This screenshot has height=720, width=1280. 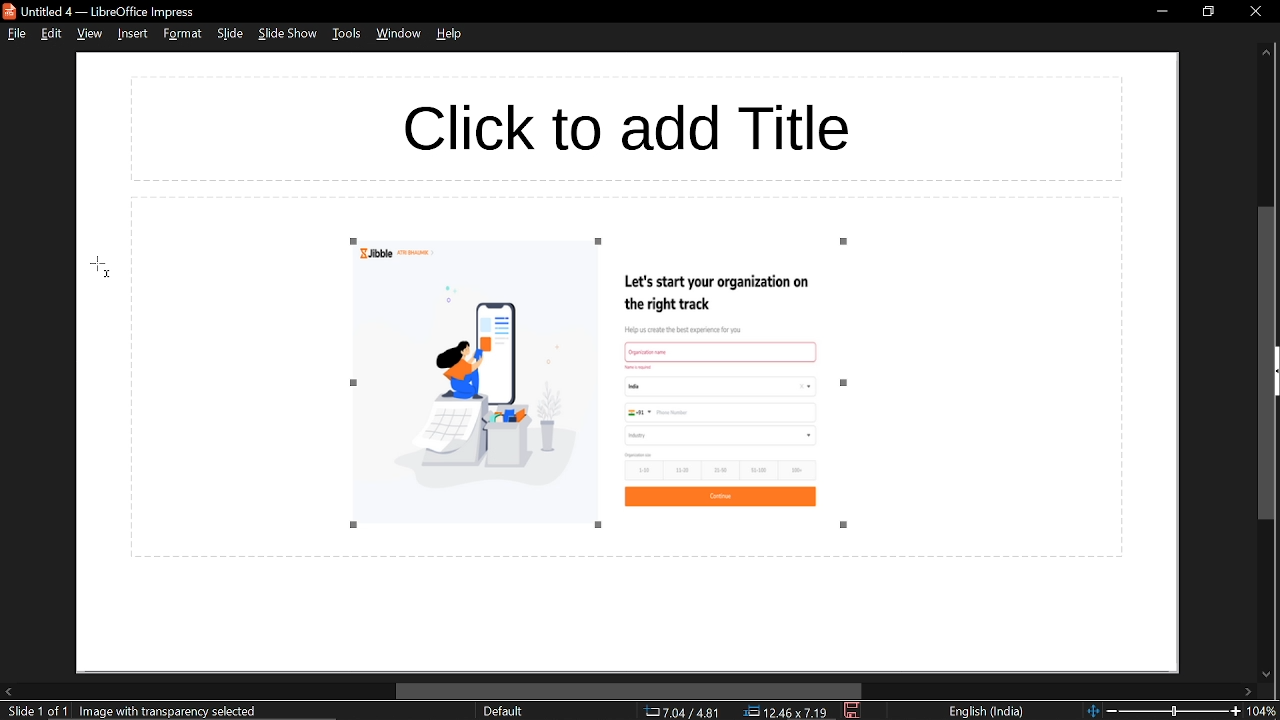 I want to click on slide, so click(x=229, y=35).